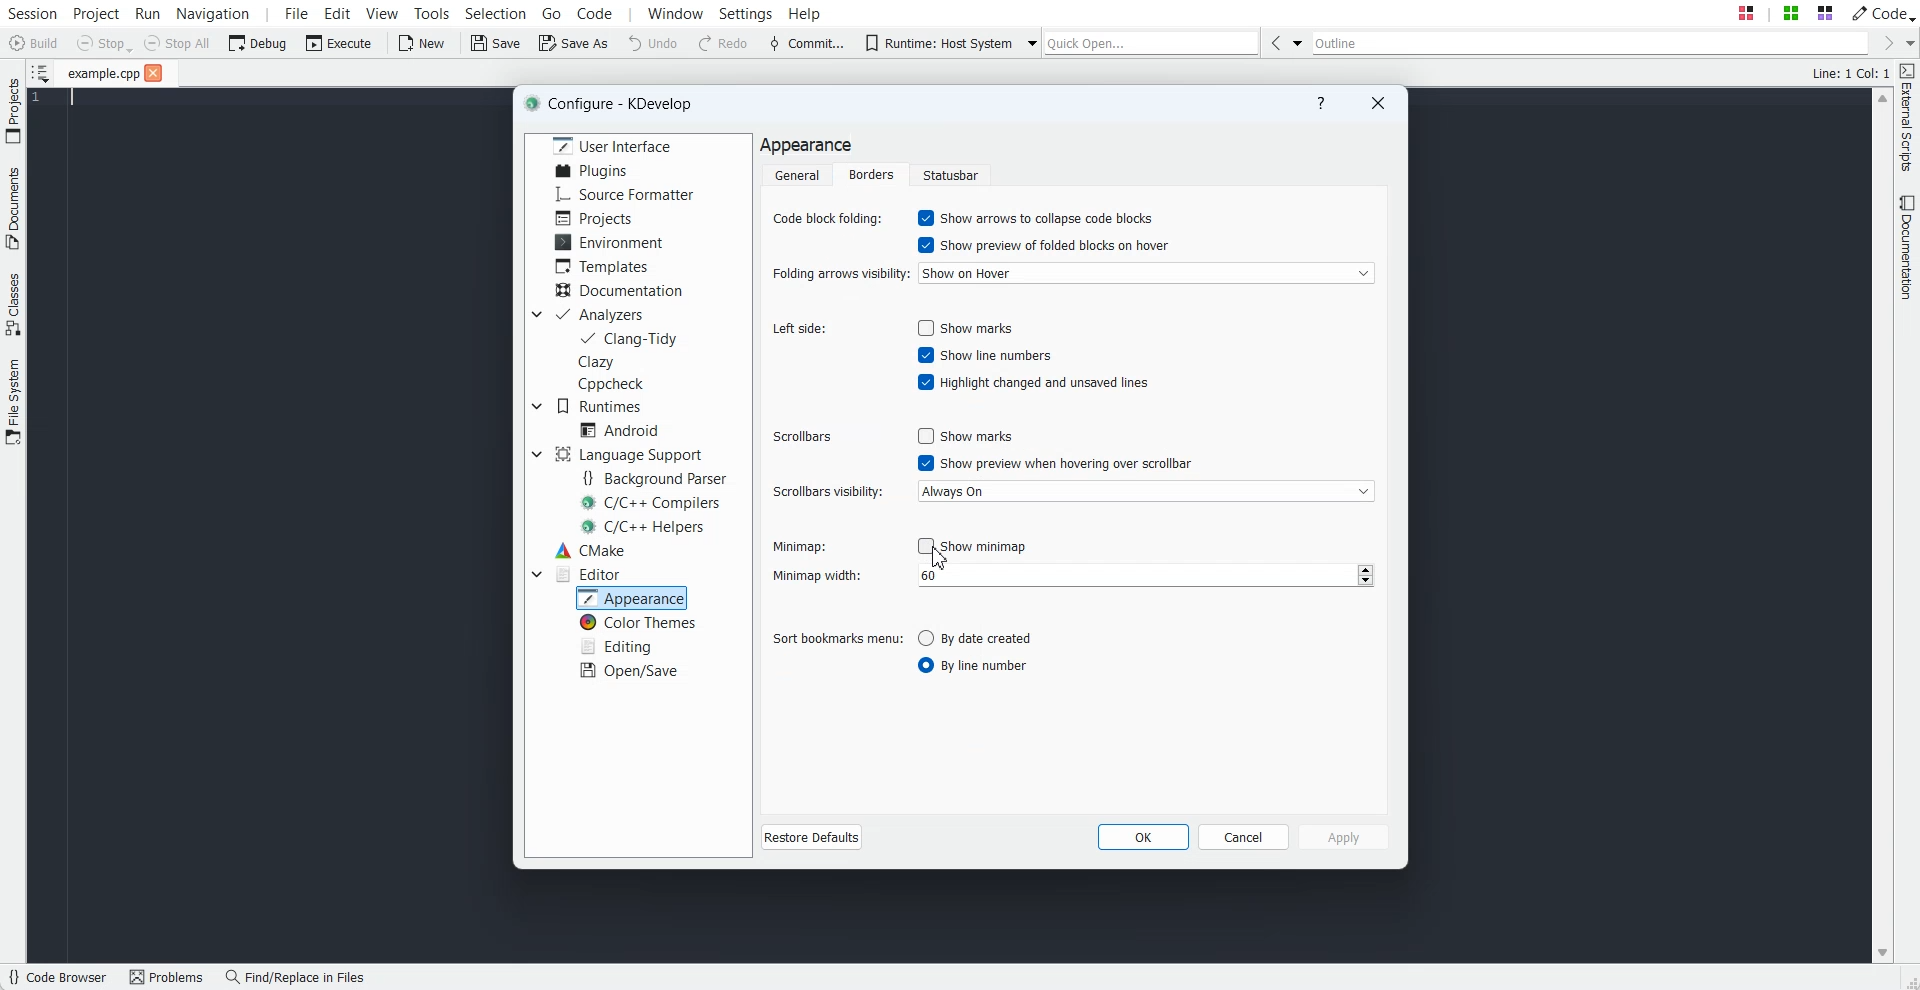  Describe the element at coordinates (535, 314) in the screenshot. I see `Drop down box` at that location.